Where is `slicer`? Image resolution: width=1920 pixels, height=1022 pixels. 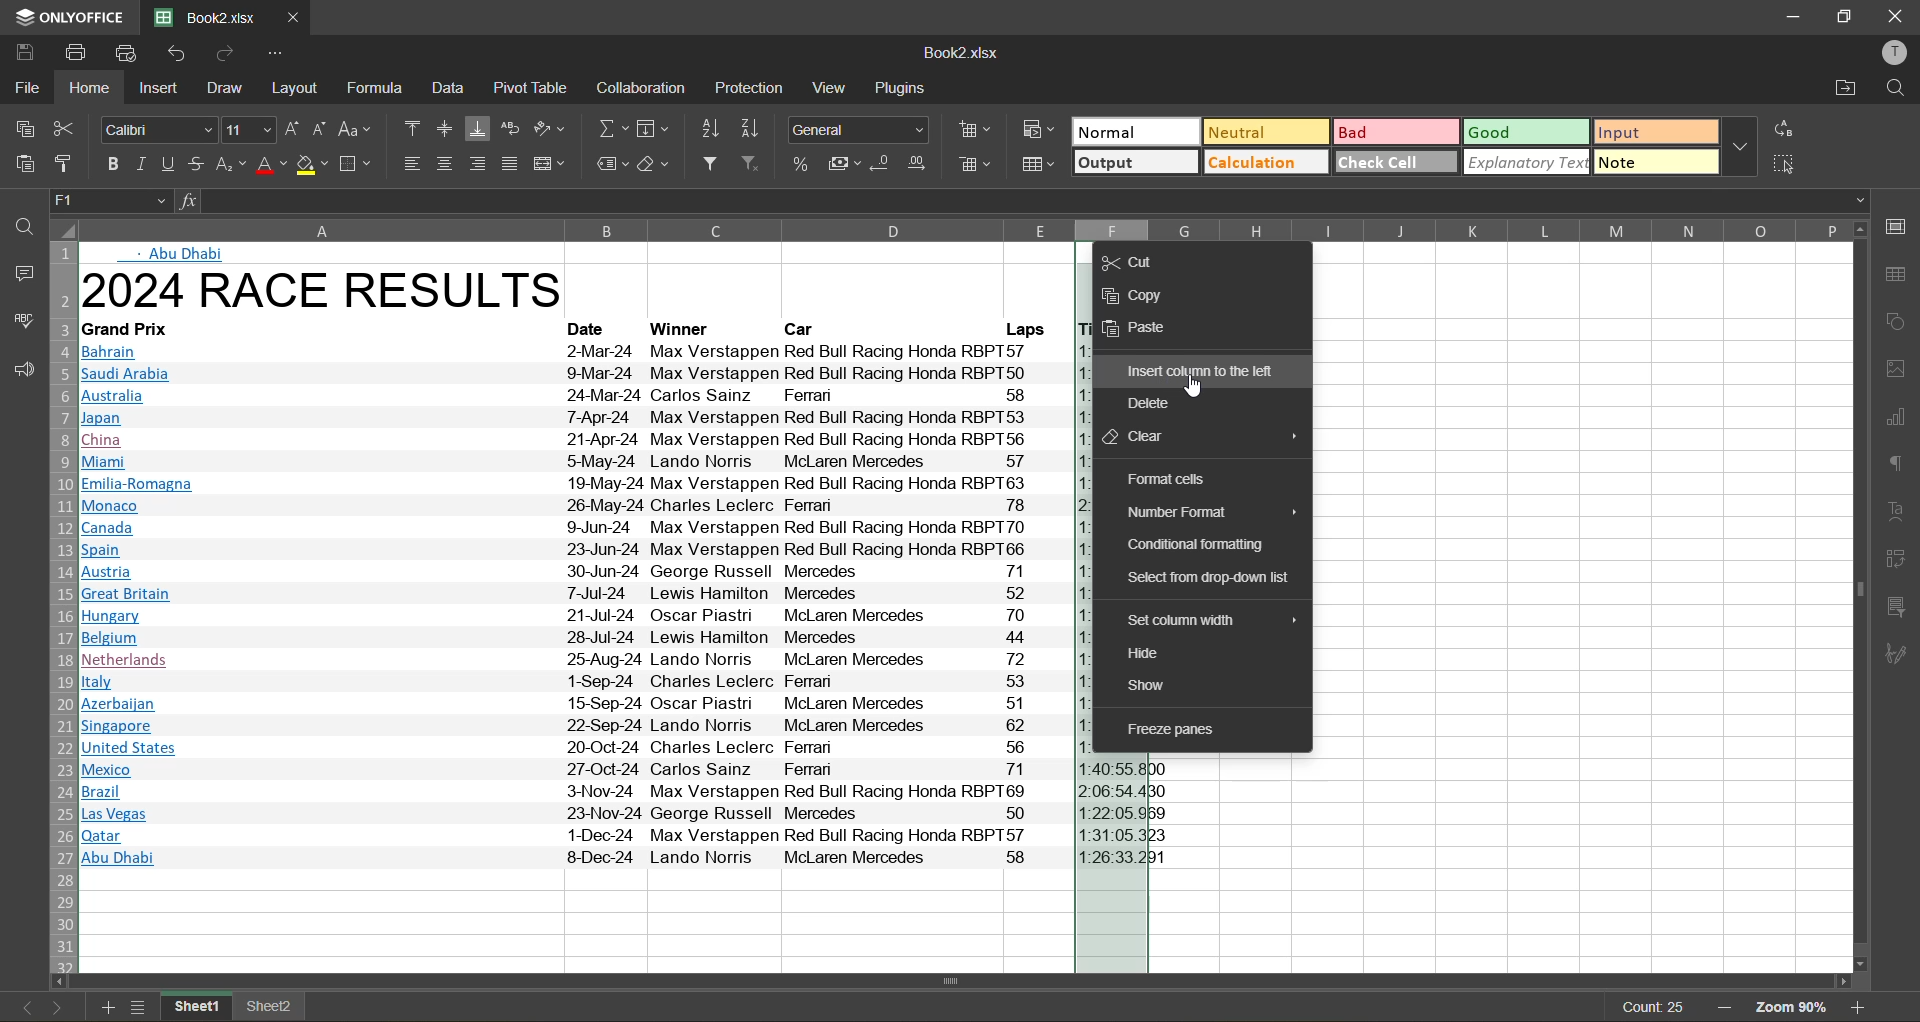 slicer is located at coordinates (1902, 610).